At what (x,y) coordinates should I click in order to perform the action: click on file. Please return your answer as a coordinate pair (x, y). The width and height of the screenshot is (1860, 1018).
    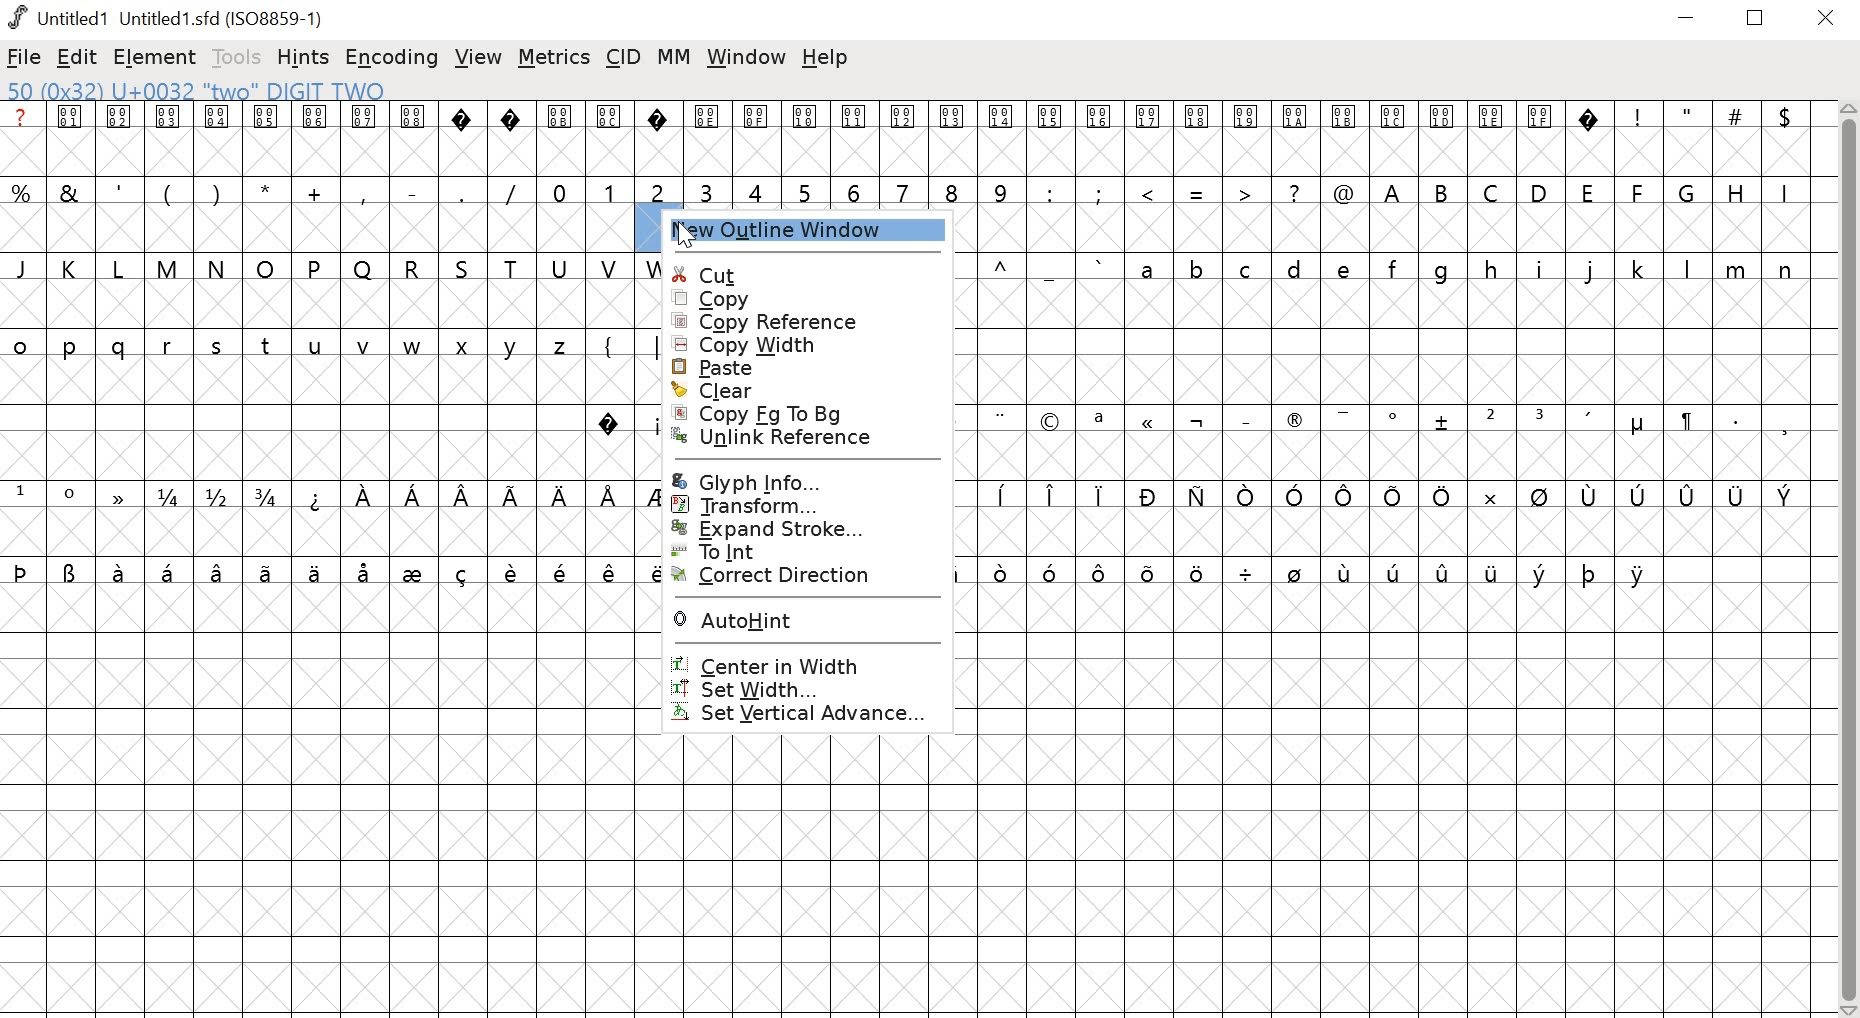
    Looking at the image, I should click on (26, 57).